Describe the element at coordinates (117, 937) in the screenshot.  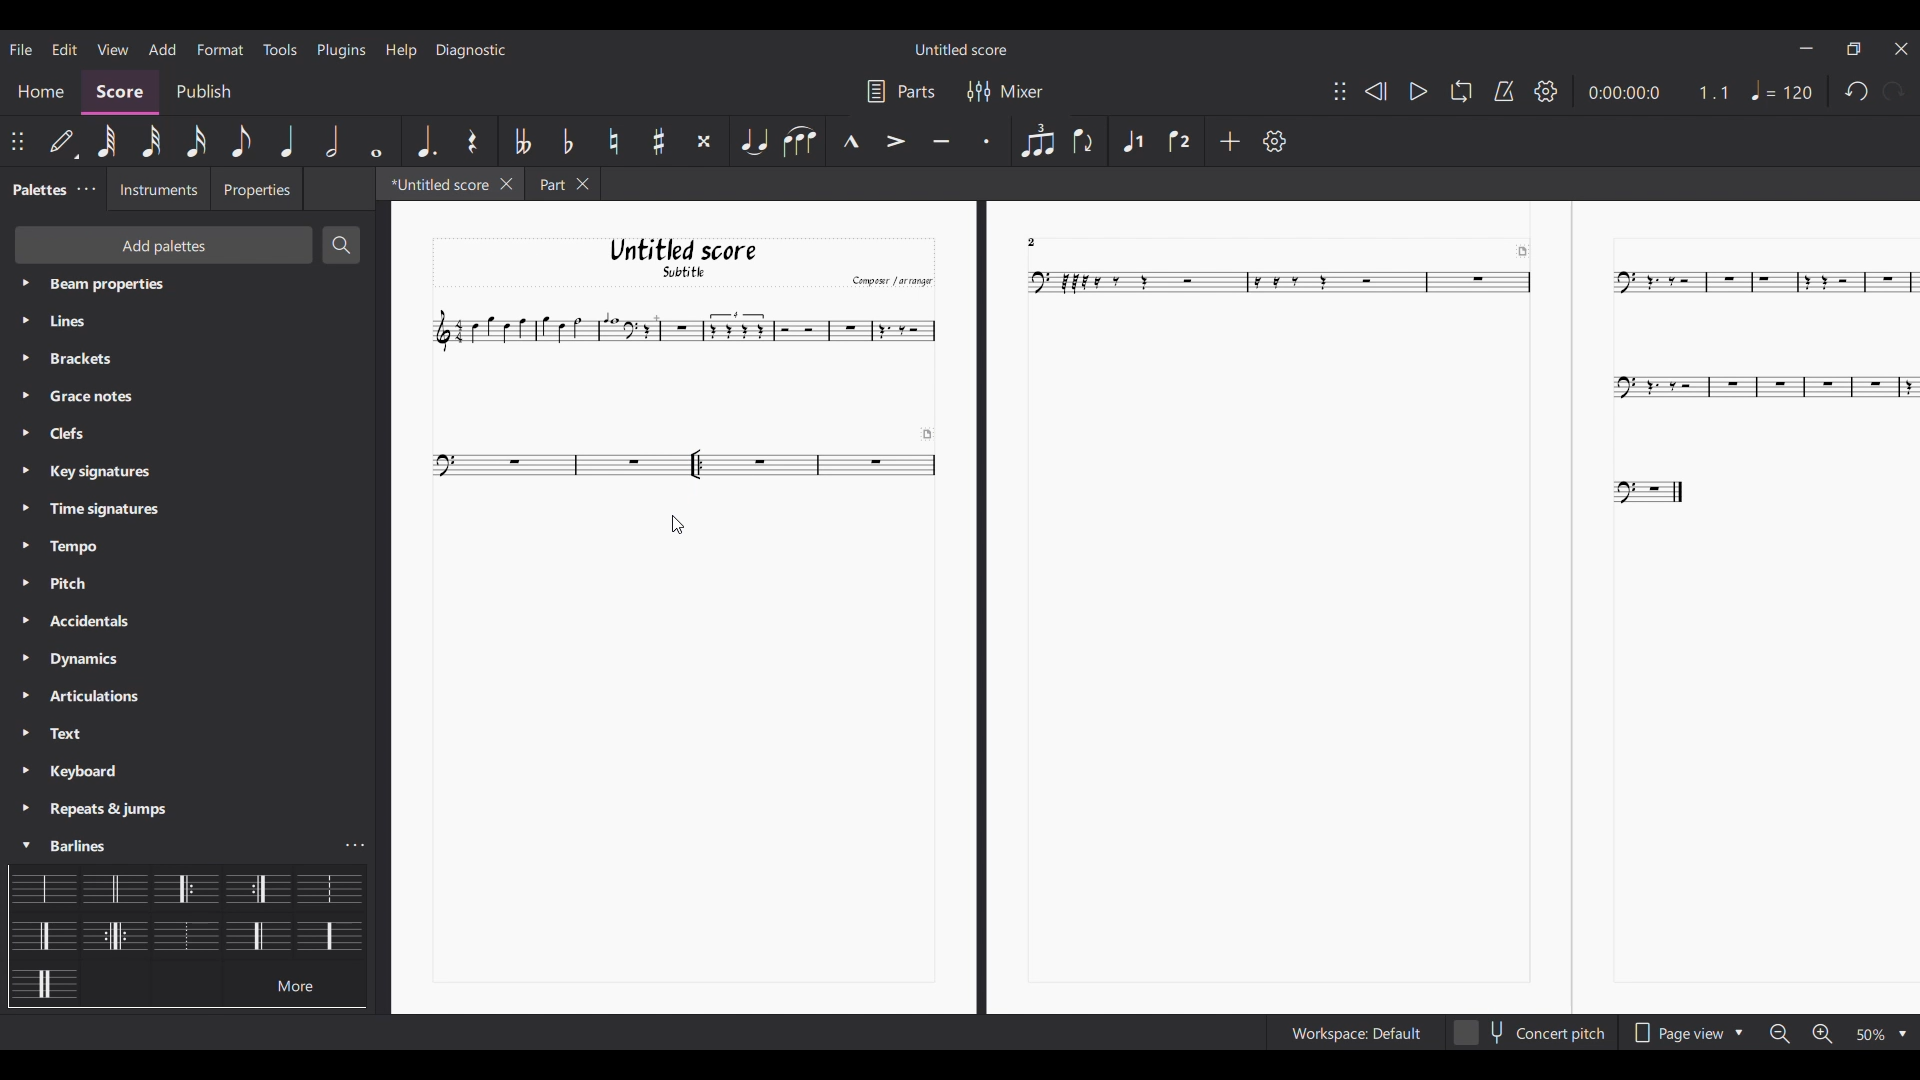
I see `Barline options` at that location.